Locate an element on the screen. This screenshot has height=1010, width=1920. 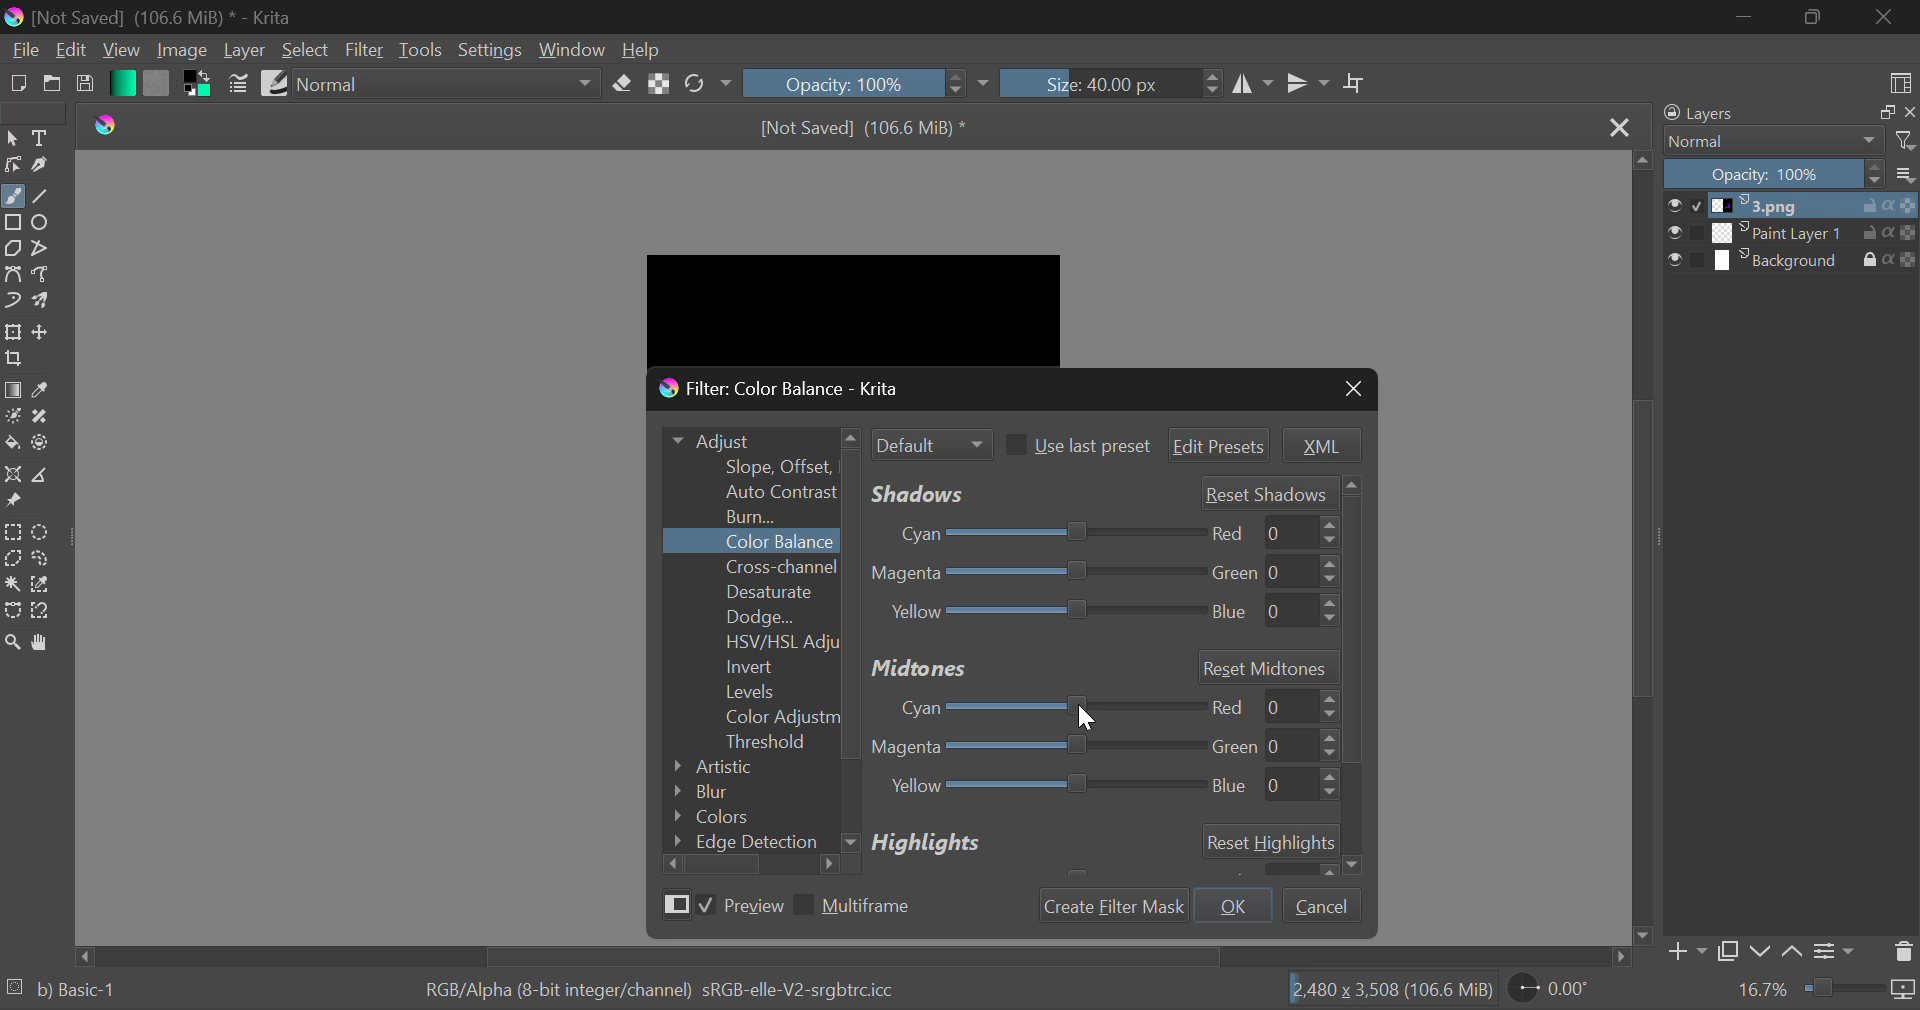
Edit Presets is located at coordinates (1222, 447).